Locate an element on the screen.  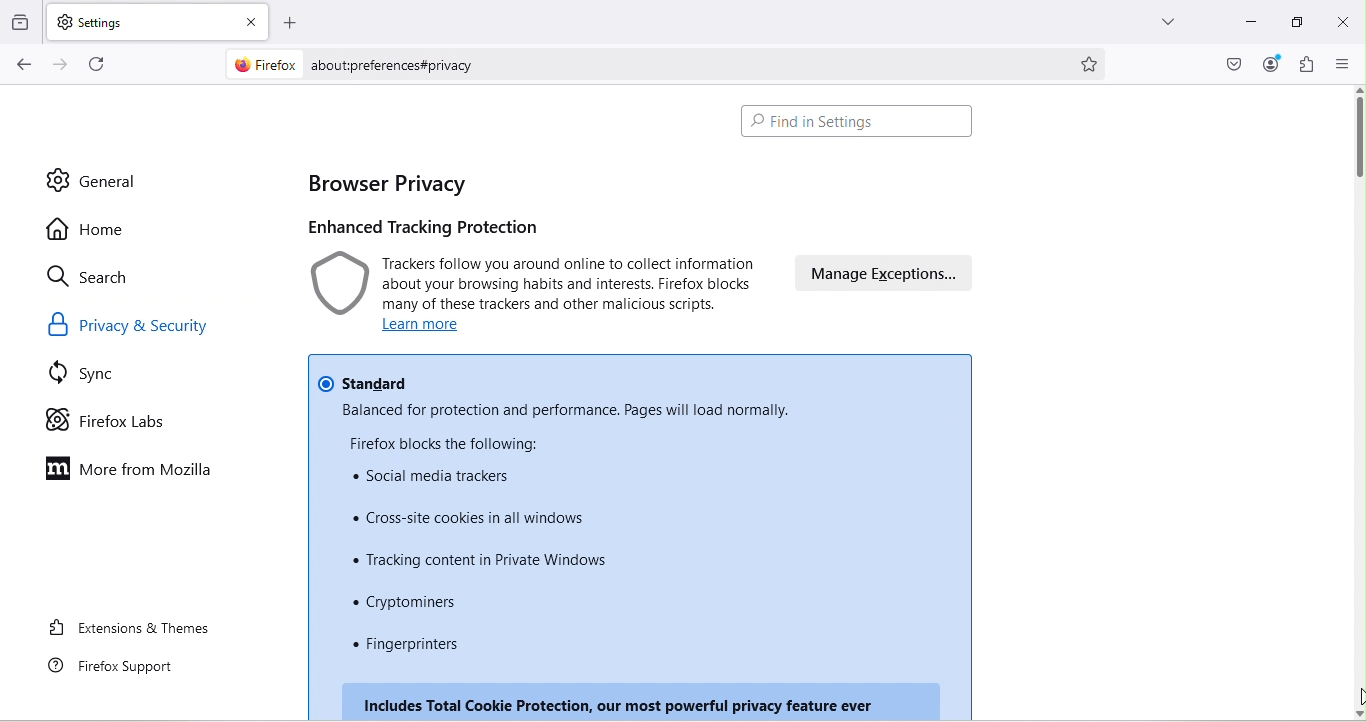
Open a new tab is located at coordinates (287, 19).